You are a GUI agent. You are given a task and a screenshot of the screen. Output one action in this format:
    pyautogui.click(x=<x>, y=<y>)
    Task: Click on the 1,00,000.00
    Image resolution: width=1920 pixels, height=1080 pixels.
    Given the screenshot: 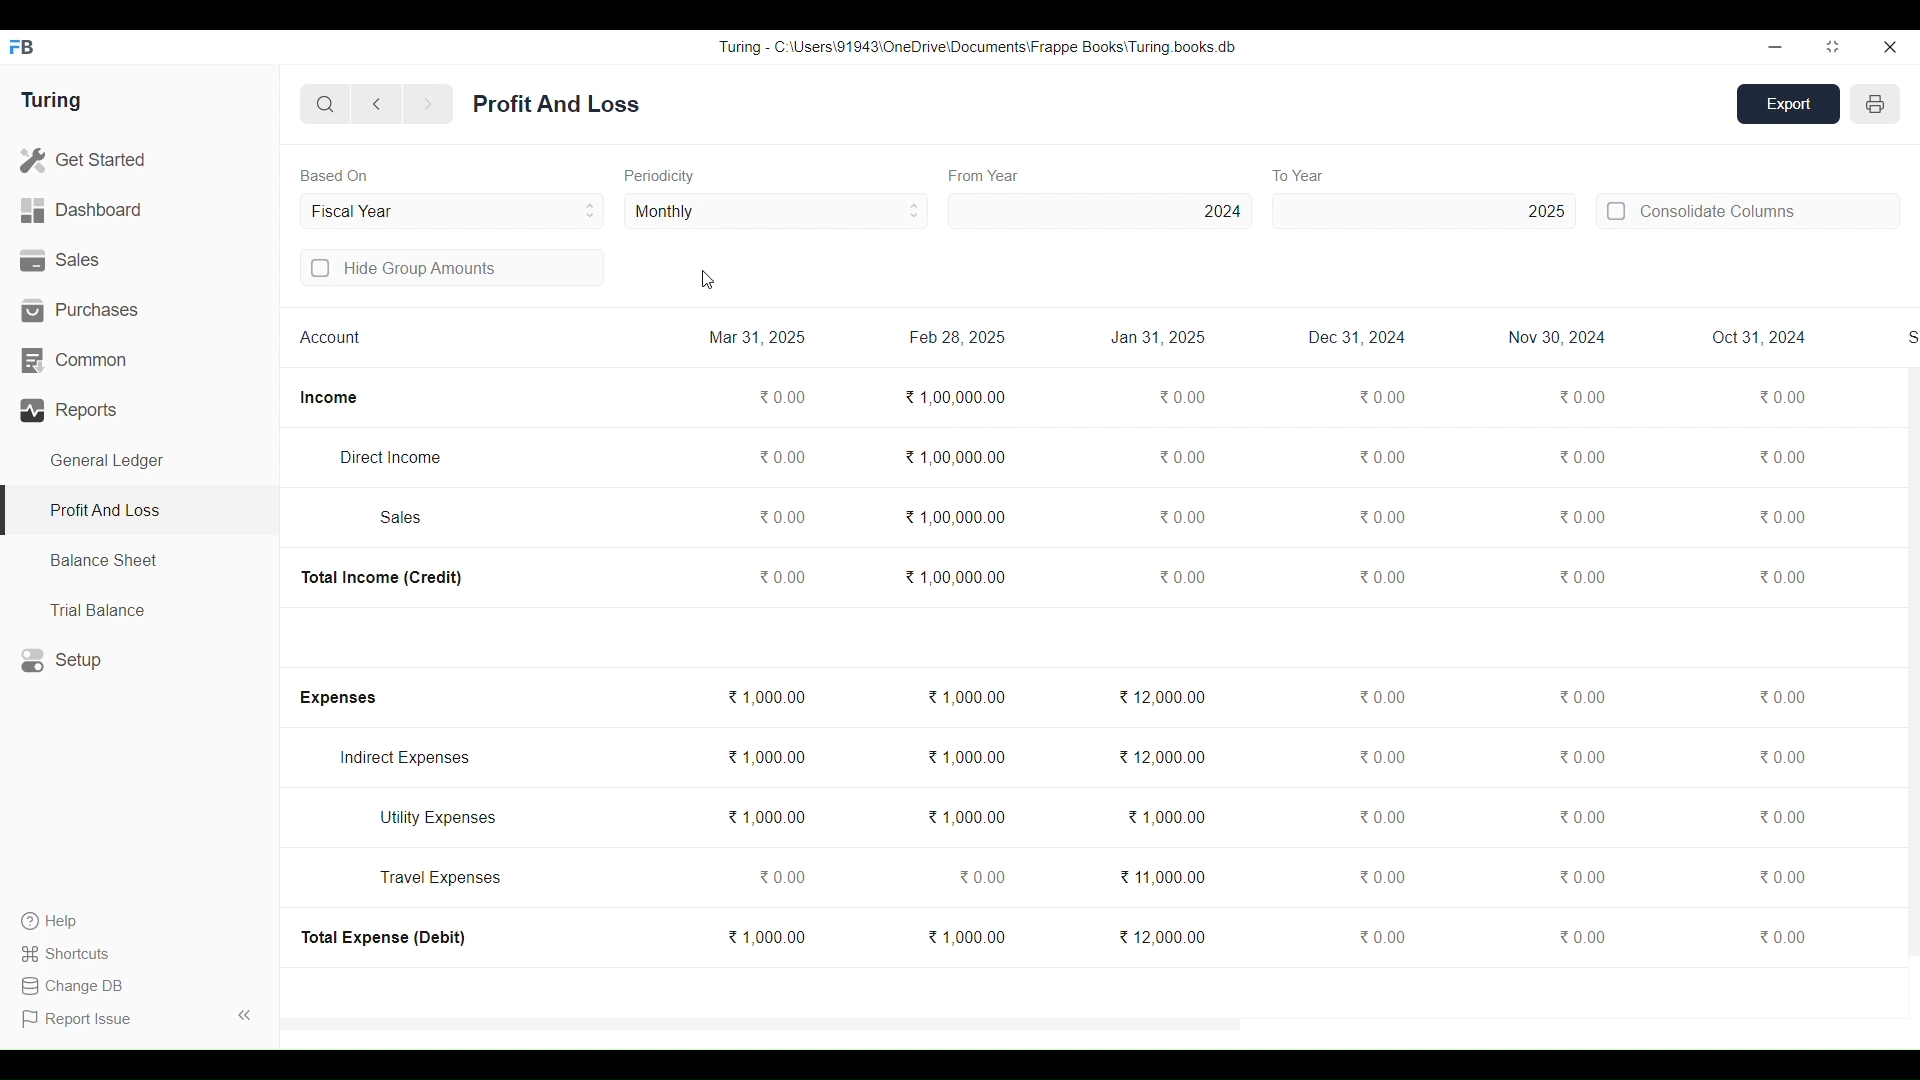 What is the action you would take?
    pyautogui.click(x=954, y=576)
    